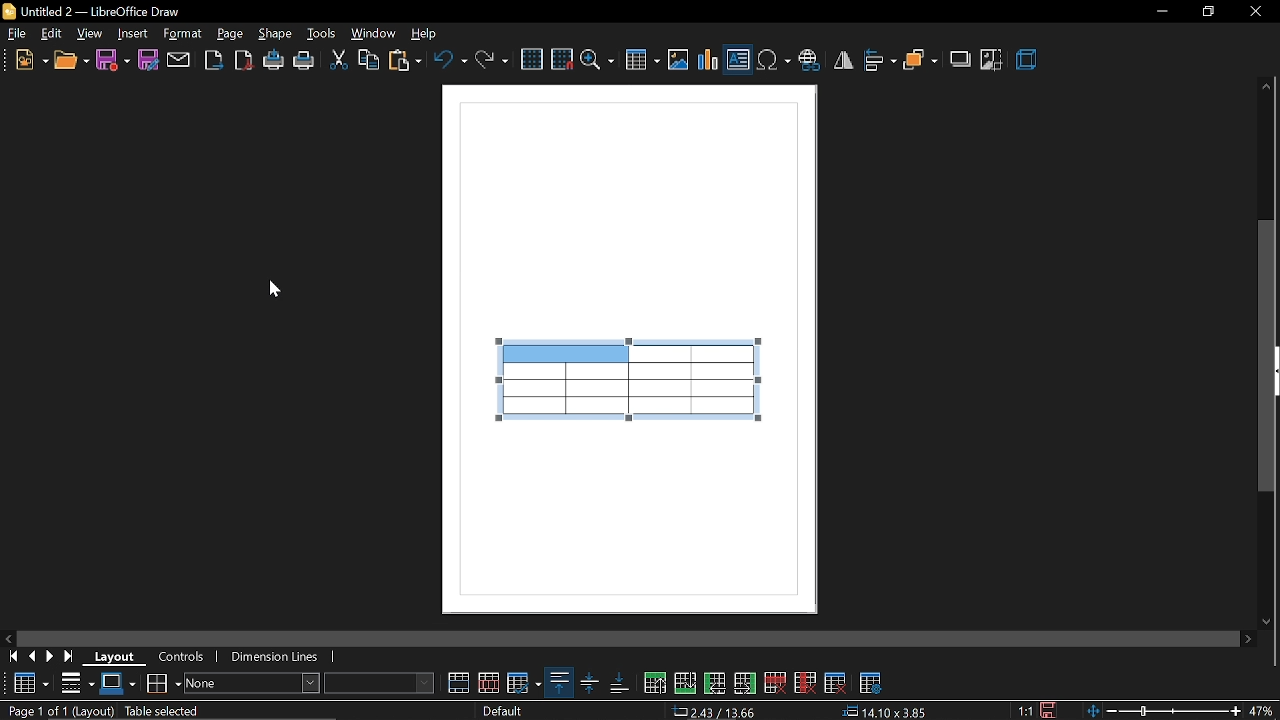 This screenshot has height=720, width=1280. Describe the element at coordinates (170, 710) in the screenshot. I see `table selected` at that location.